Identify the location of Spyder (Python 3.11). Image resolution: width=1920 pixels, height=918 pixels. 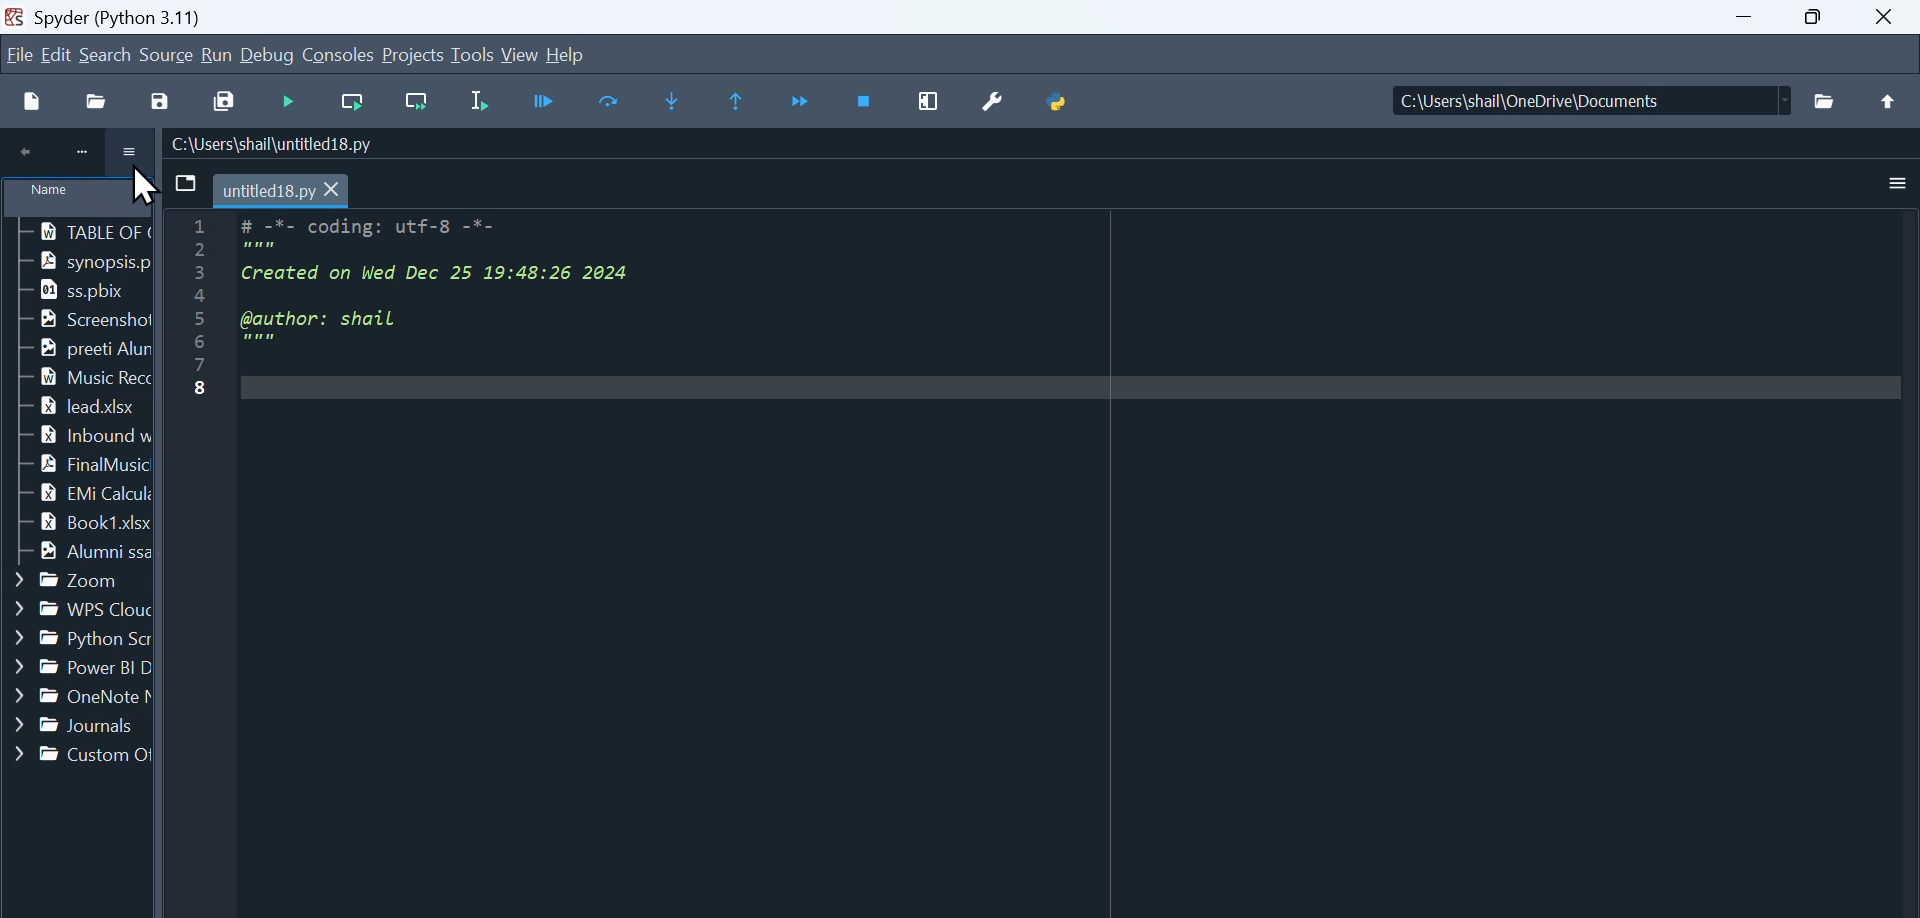
(176, 16).